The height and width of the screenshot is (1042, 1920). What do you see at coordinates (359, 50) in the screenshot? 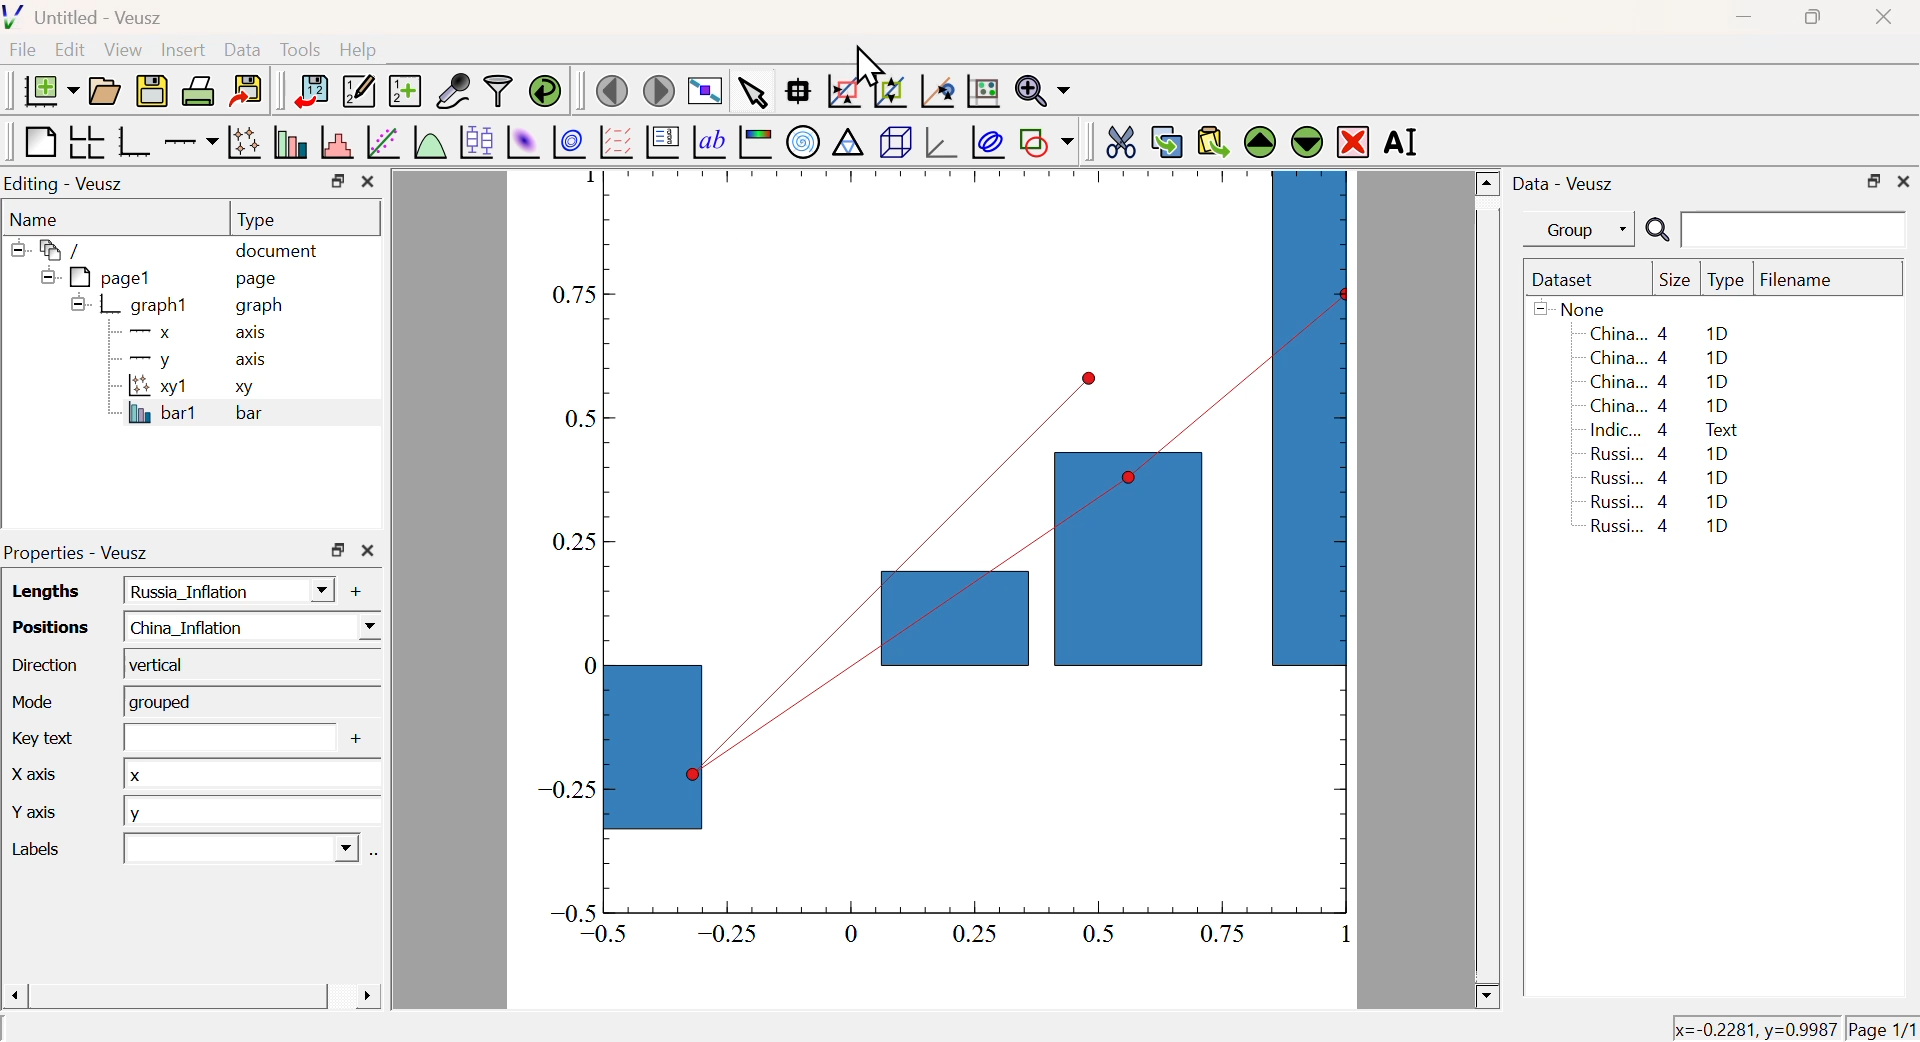
I see `Help` at bounding box center [359, 50].